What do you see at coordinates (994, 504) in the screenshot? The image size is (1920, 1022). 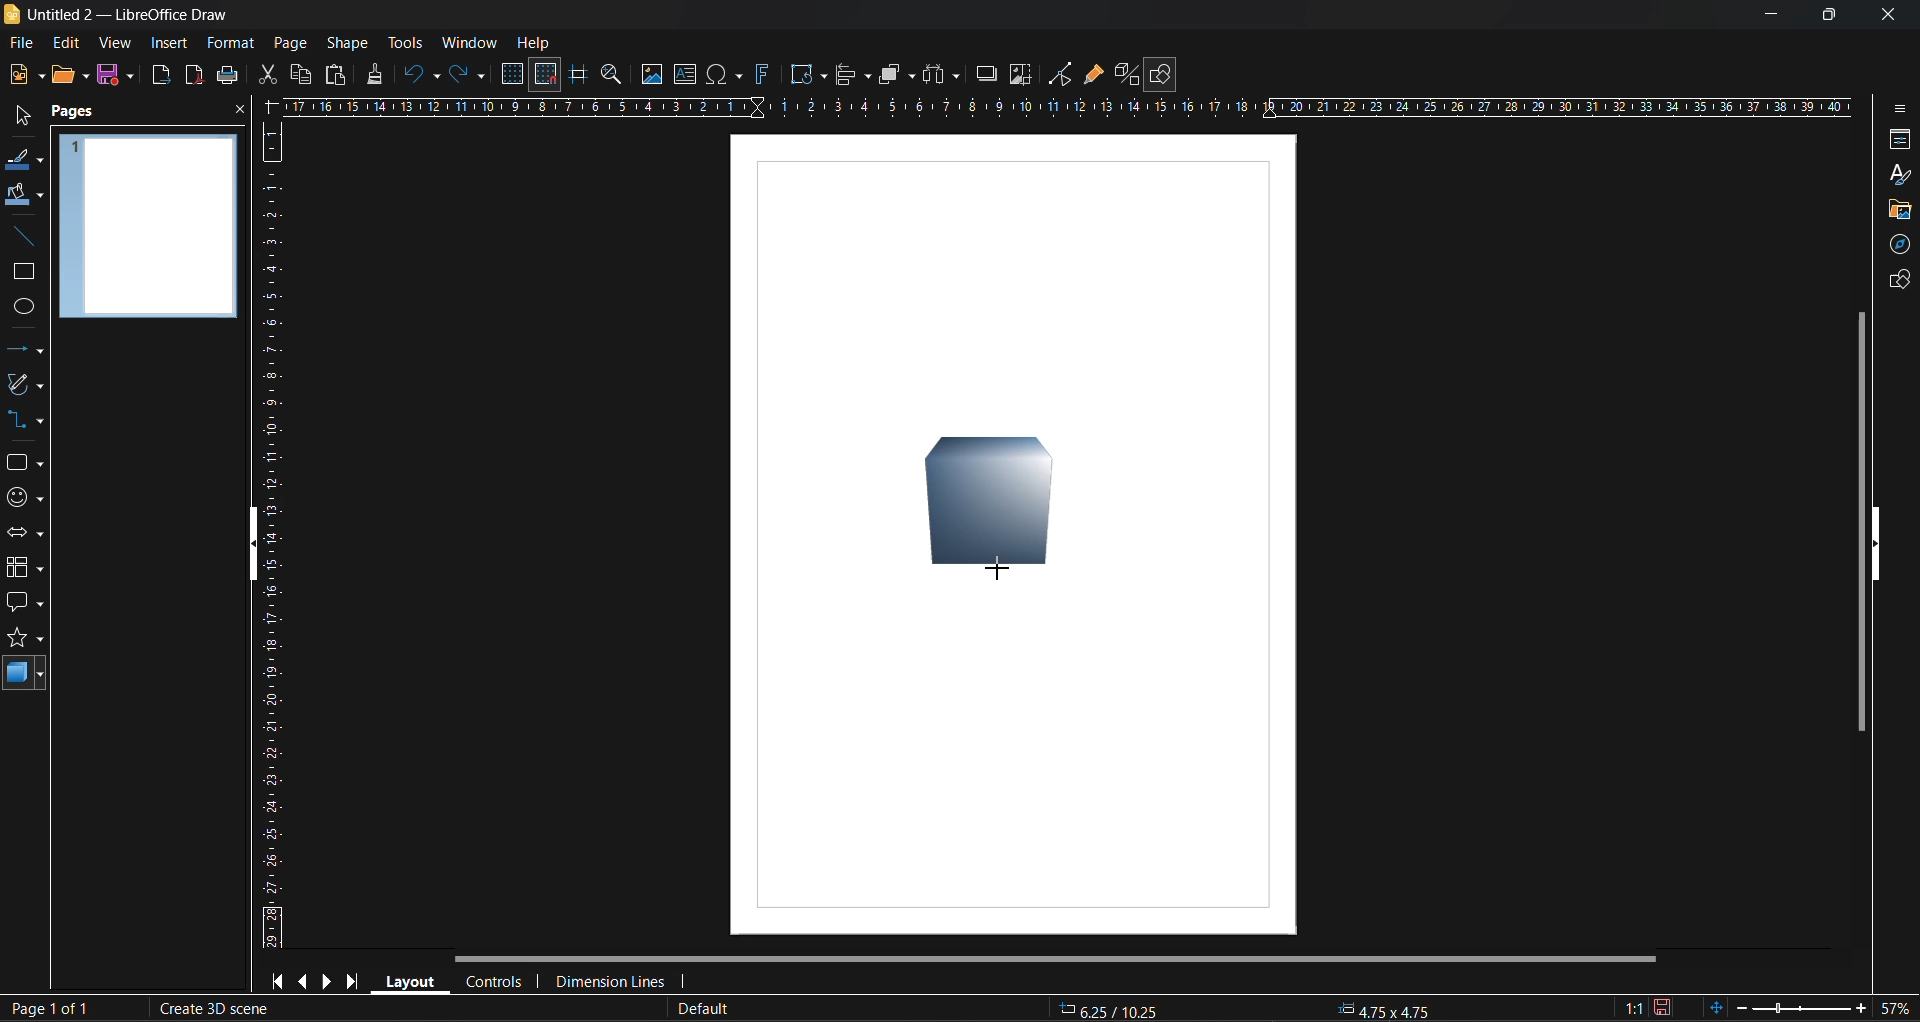 I see `cube` at bounding box center [994, 504].